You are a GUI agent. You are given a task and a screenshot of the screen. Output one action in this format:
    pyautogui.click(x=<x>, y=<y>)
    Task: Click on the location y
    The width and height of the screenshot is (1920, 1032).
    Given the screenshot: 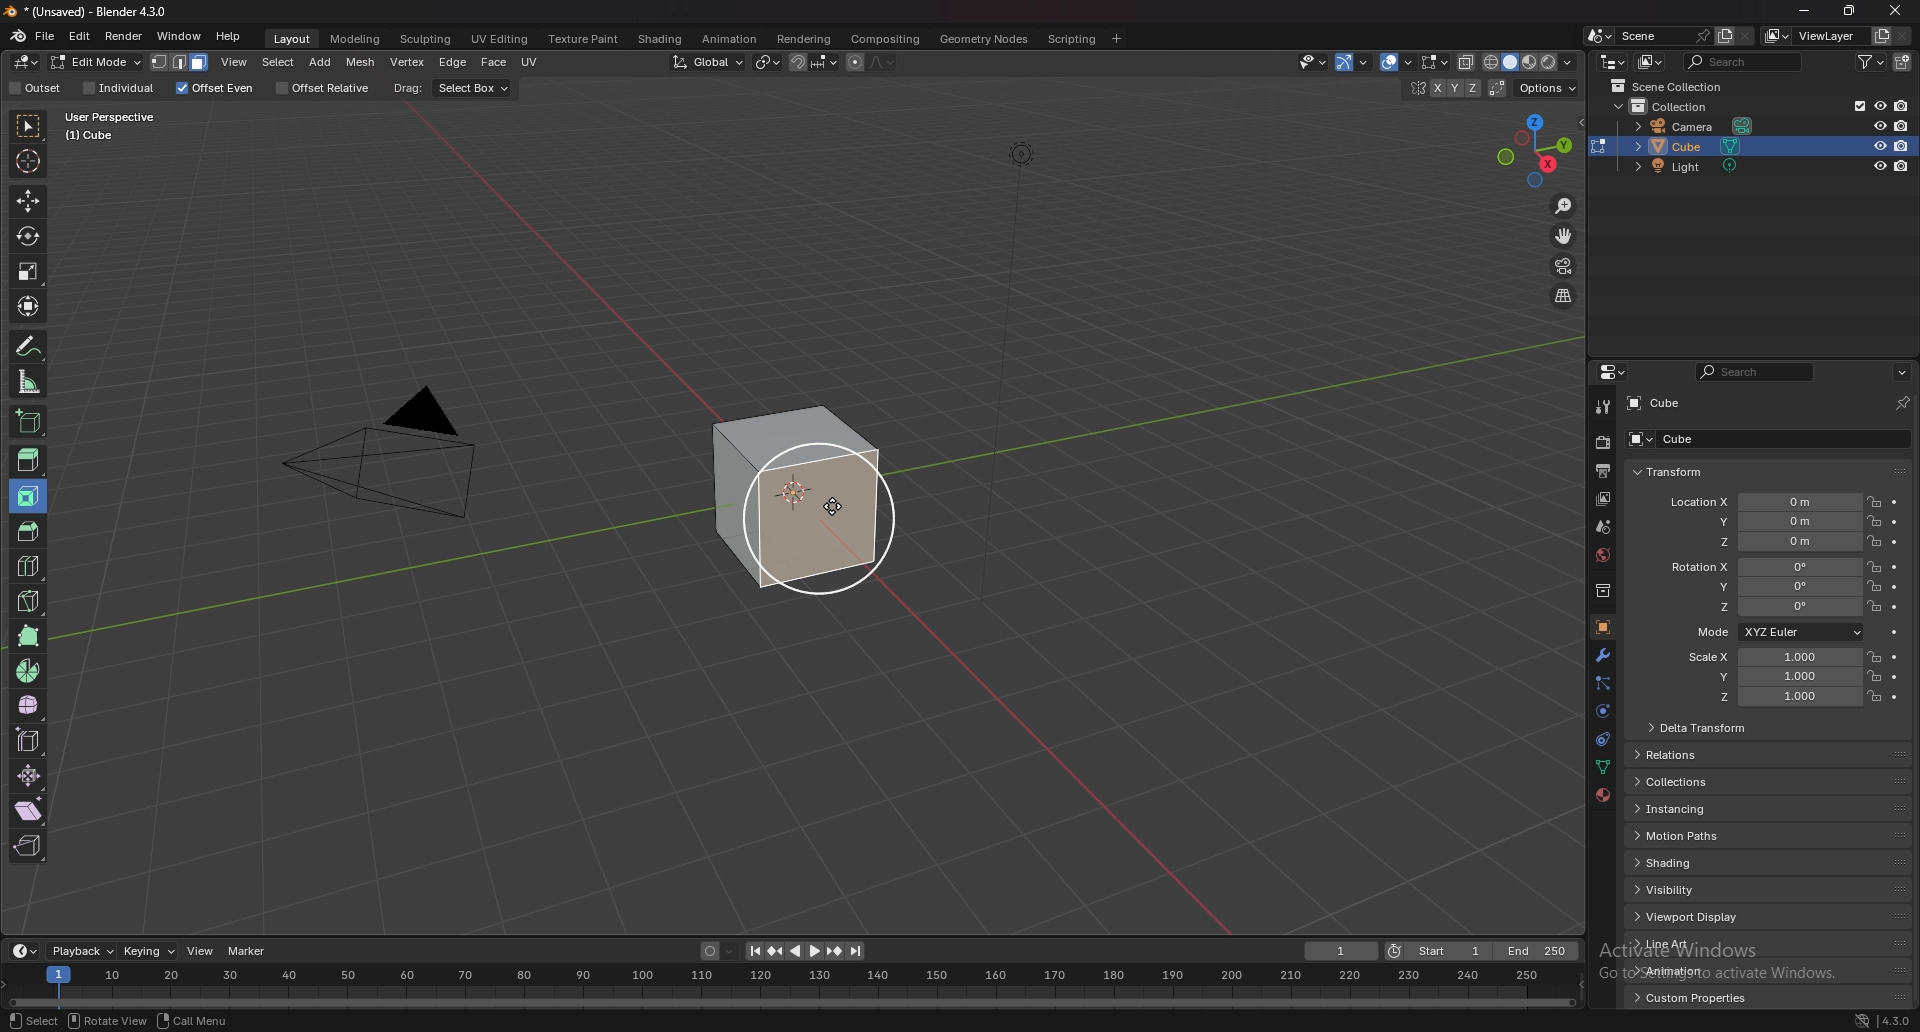 What is the action you would take?
    pyautogui.click(x=1764, y=522)
    